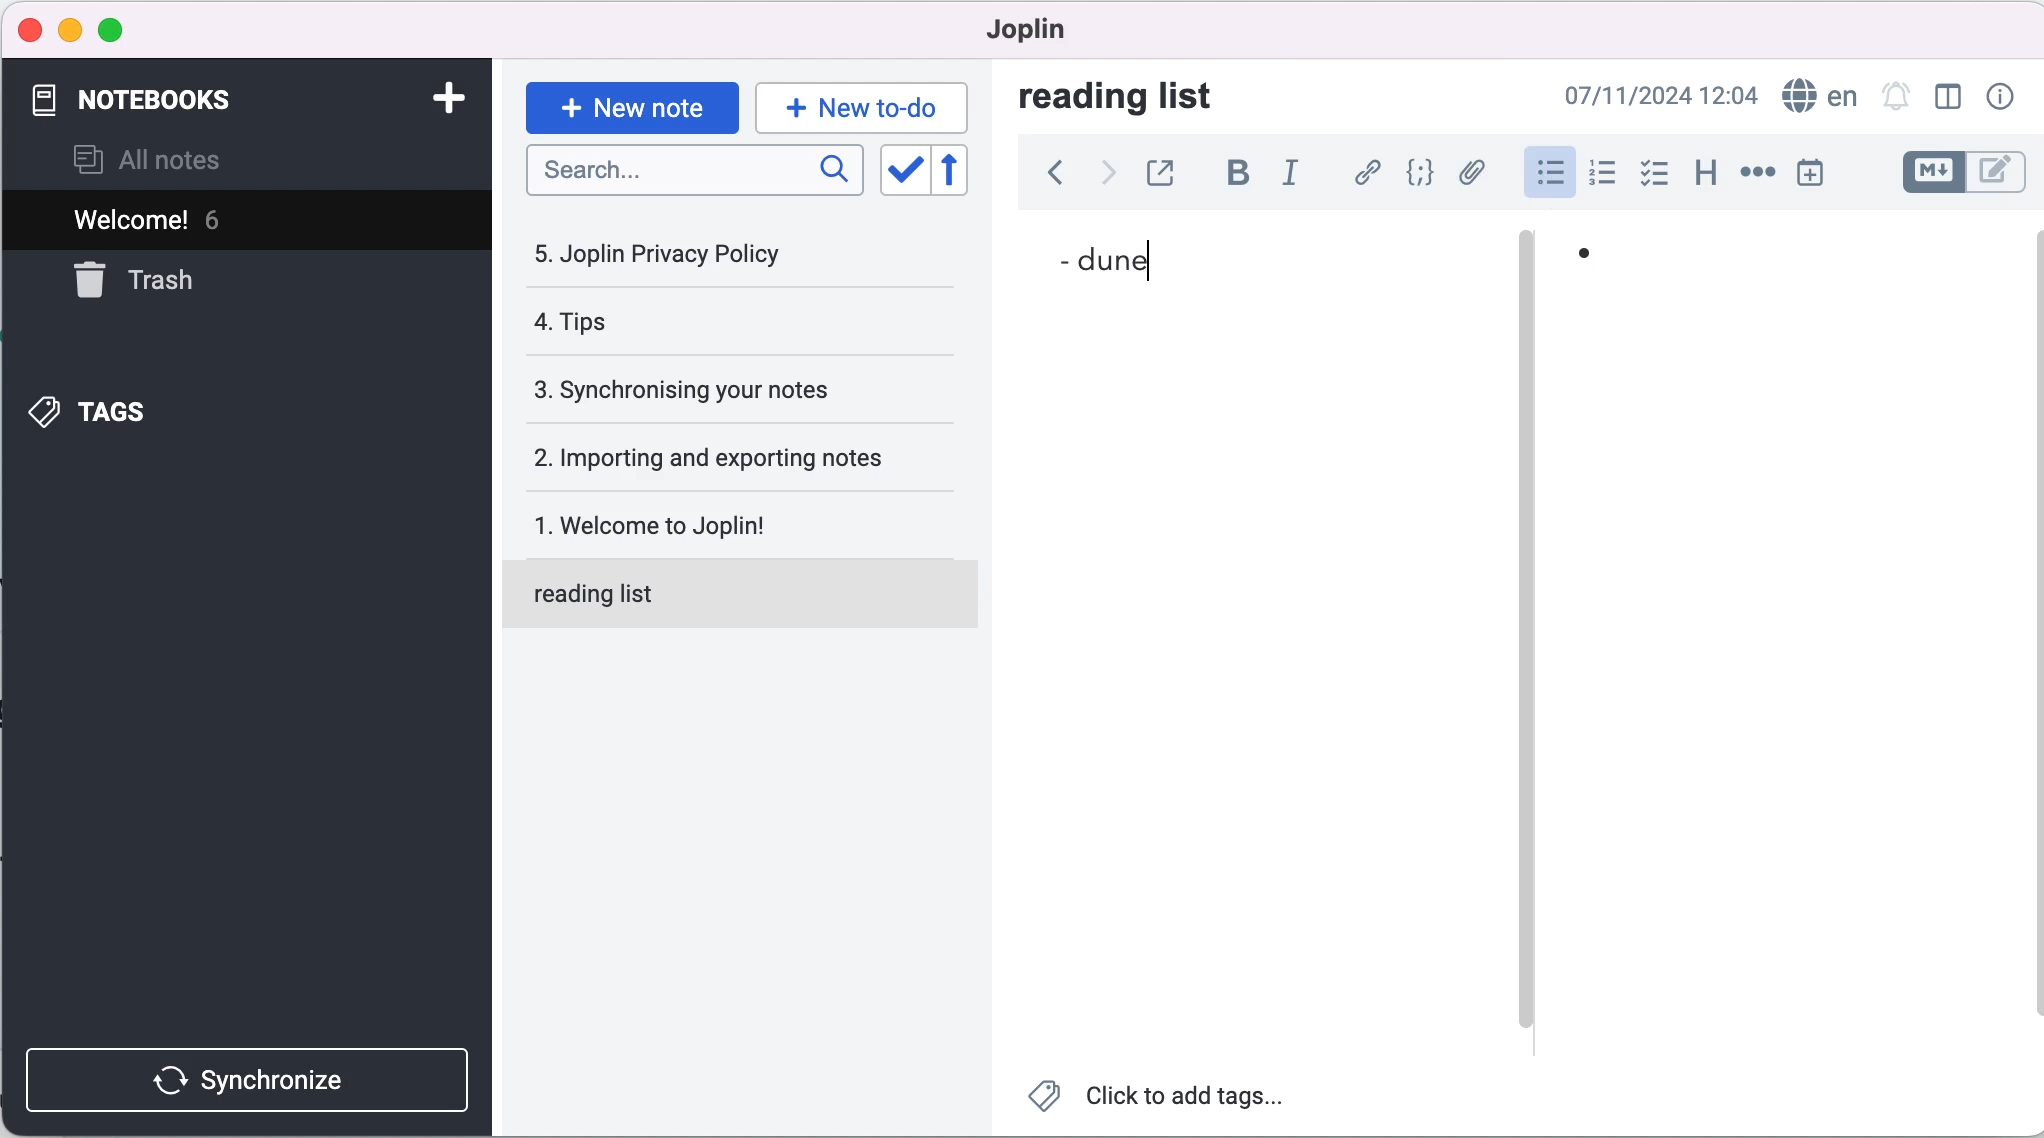  Describe the element at coordinates (1049, 172) in the screenshot. I see `back` at that location.